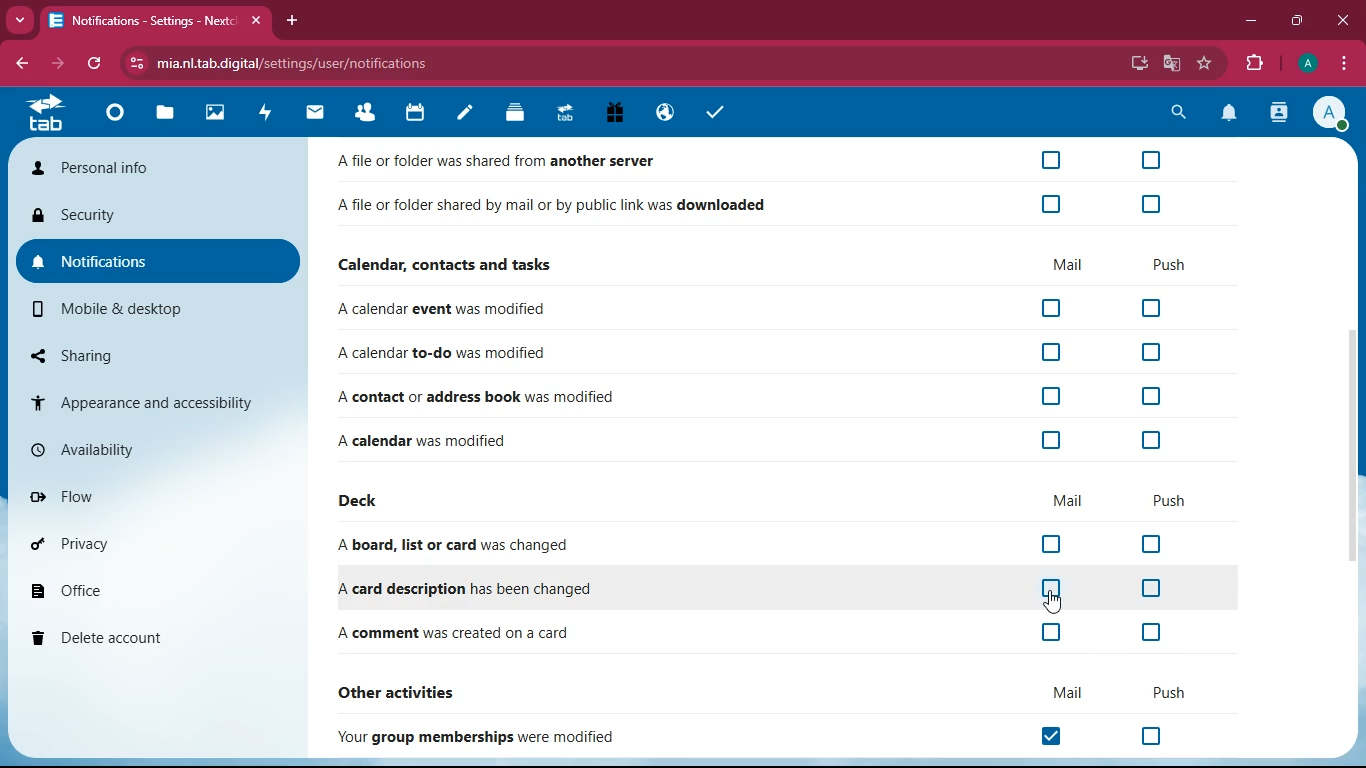  What do you see at coordinates (1064, 693) in the screenshot?
I see `mail` at bounding box center [1064, 693].